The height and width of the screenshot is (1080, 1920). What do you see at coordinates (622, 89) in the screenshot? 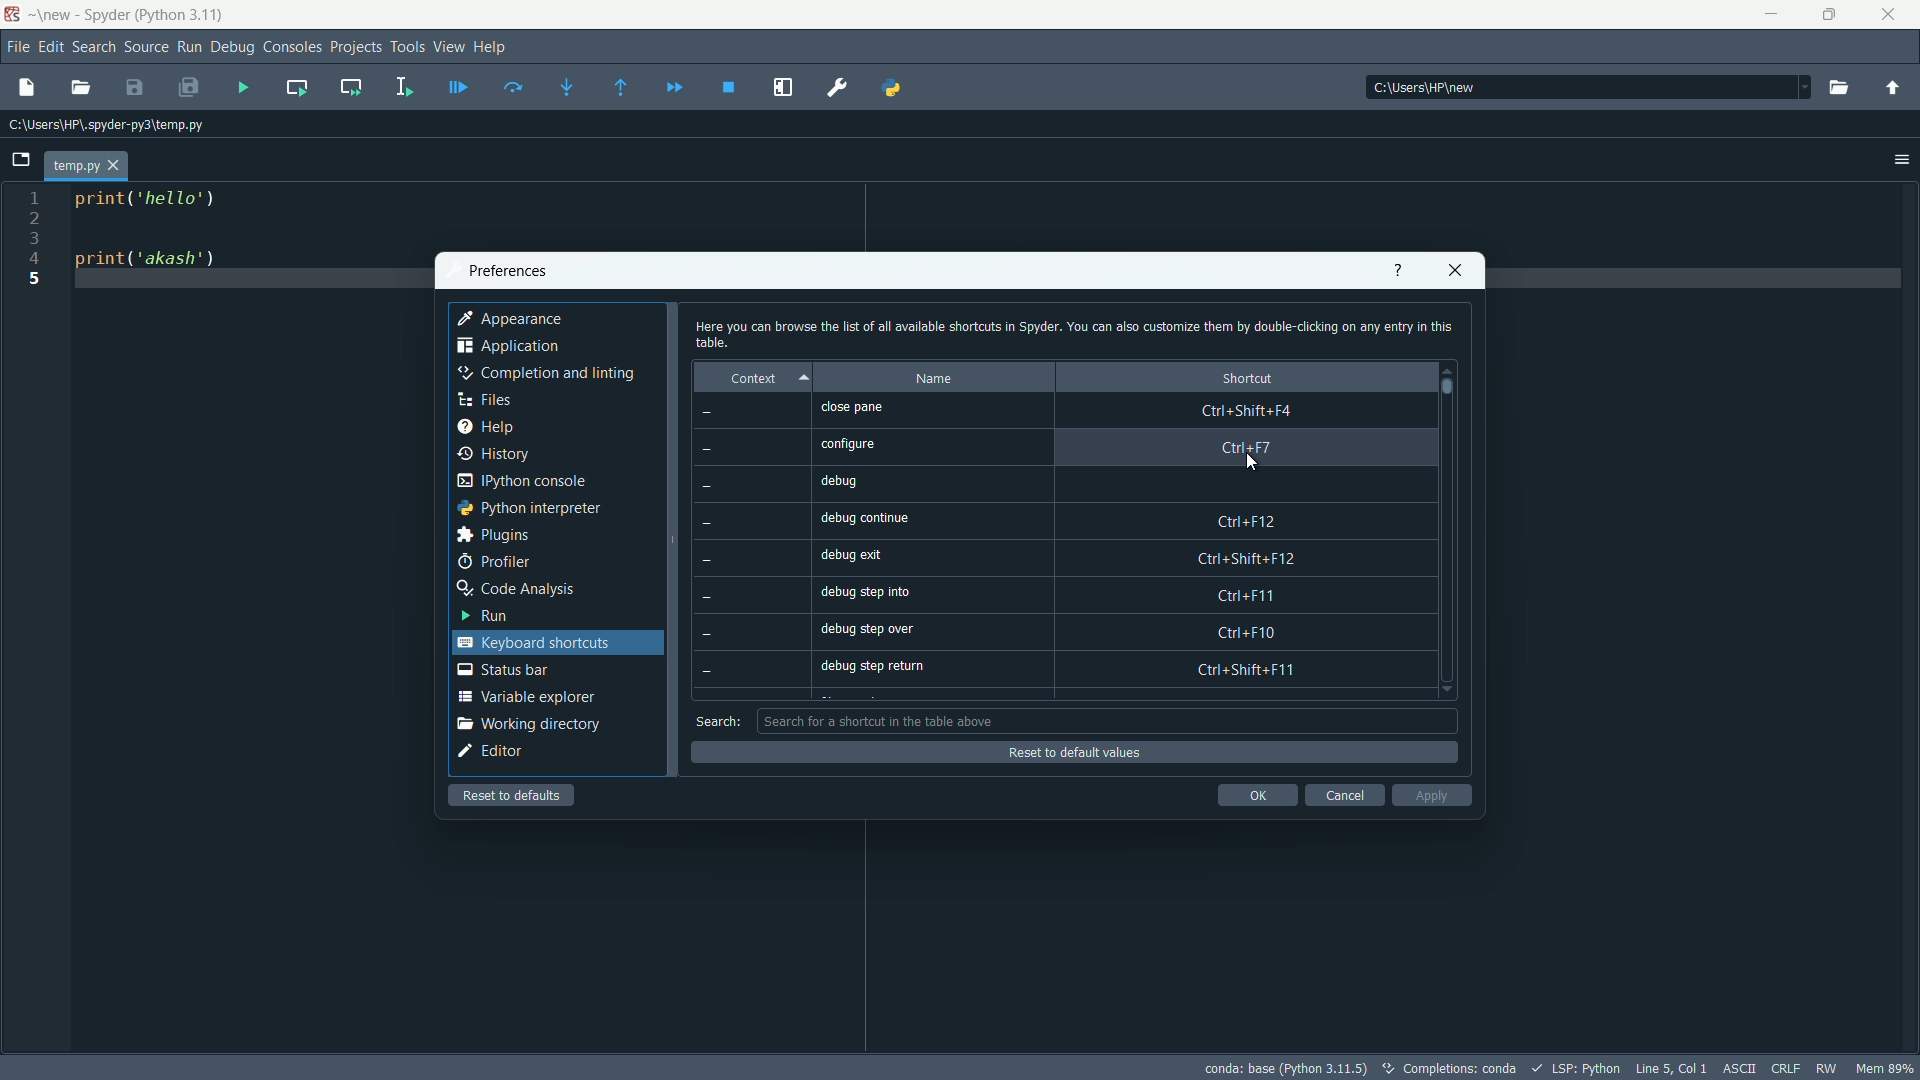
I see `run until next function` at bounding box center [622, 89].